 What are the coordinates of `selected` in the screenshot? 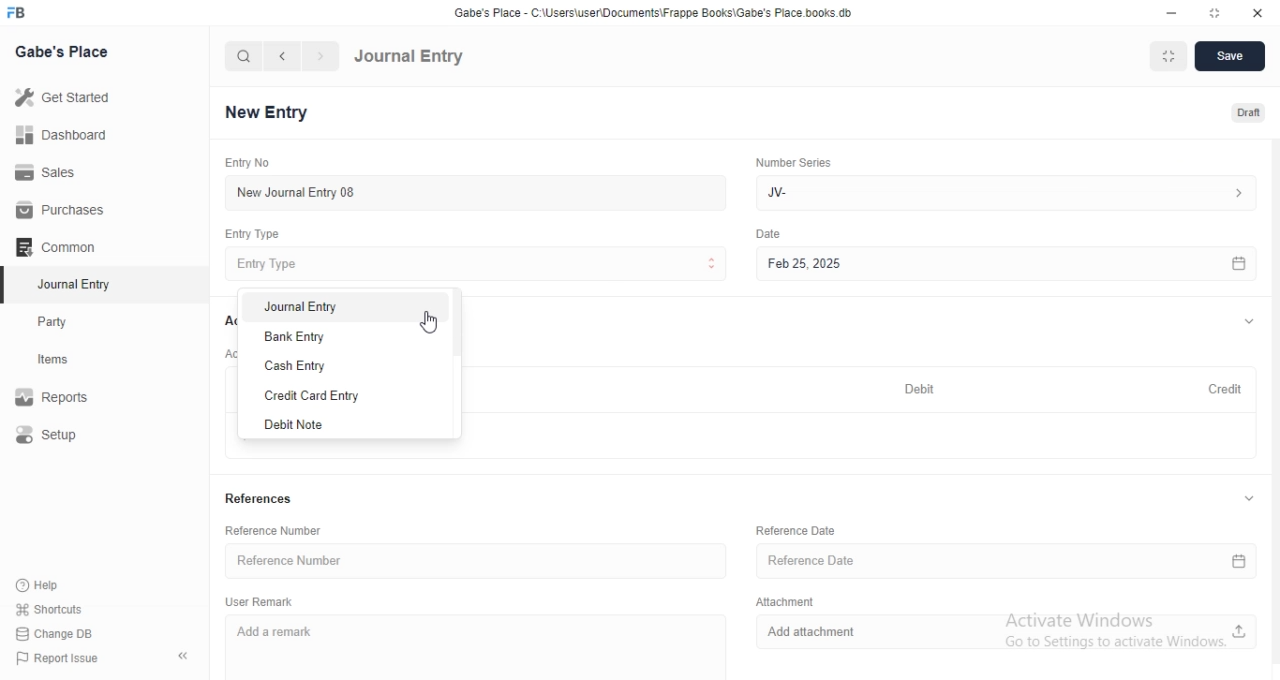 It's located at (8, 286).